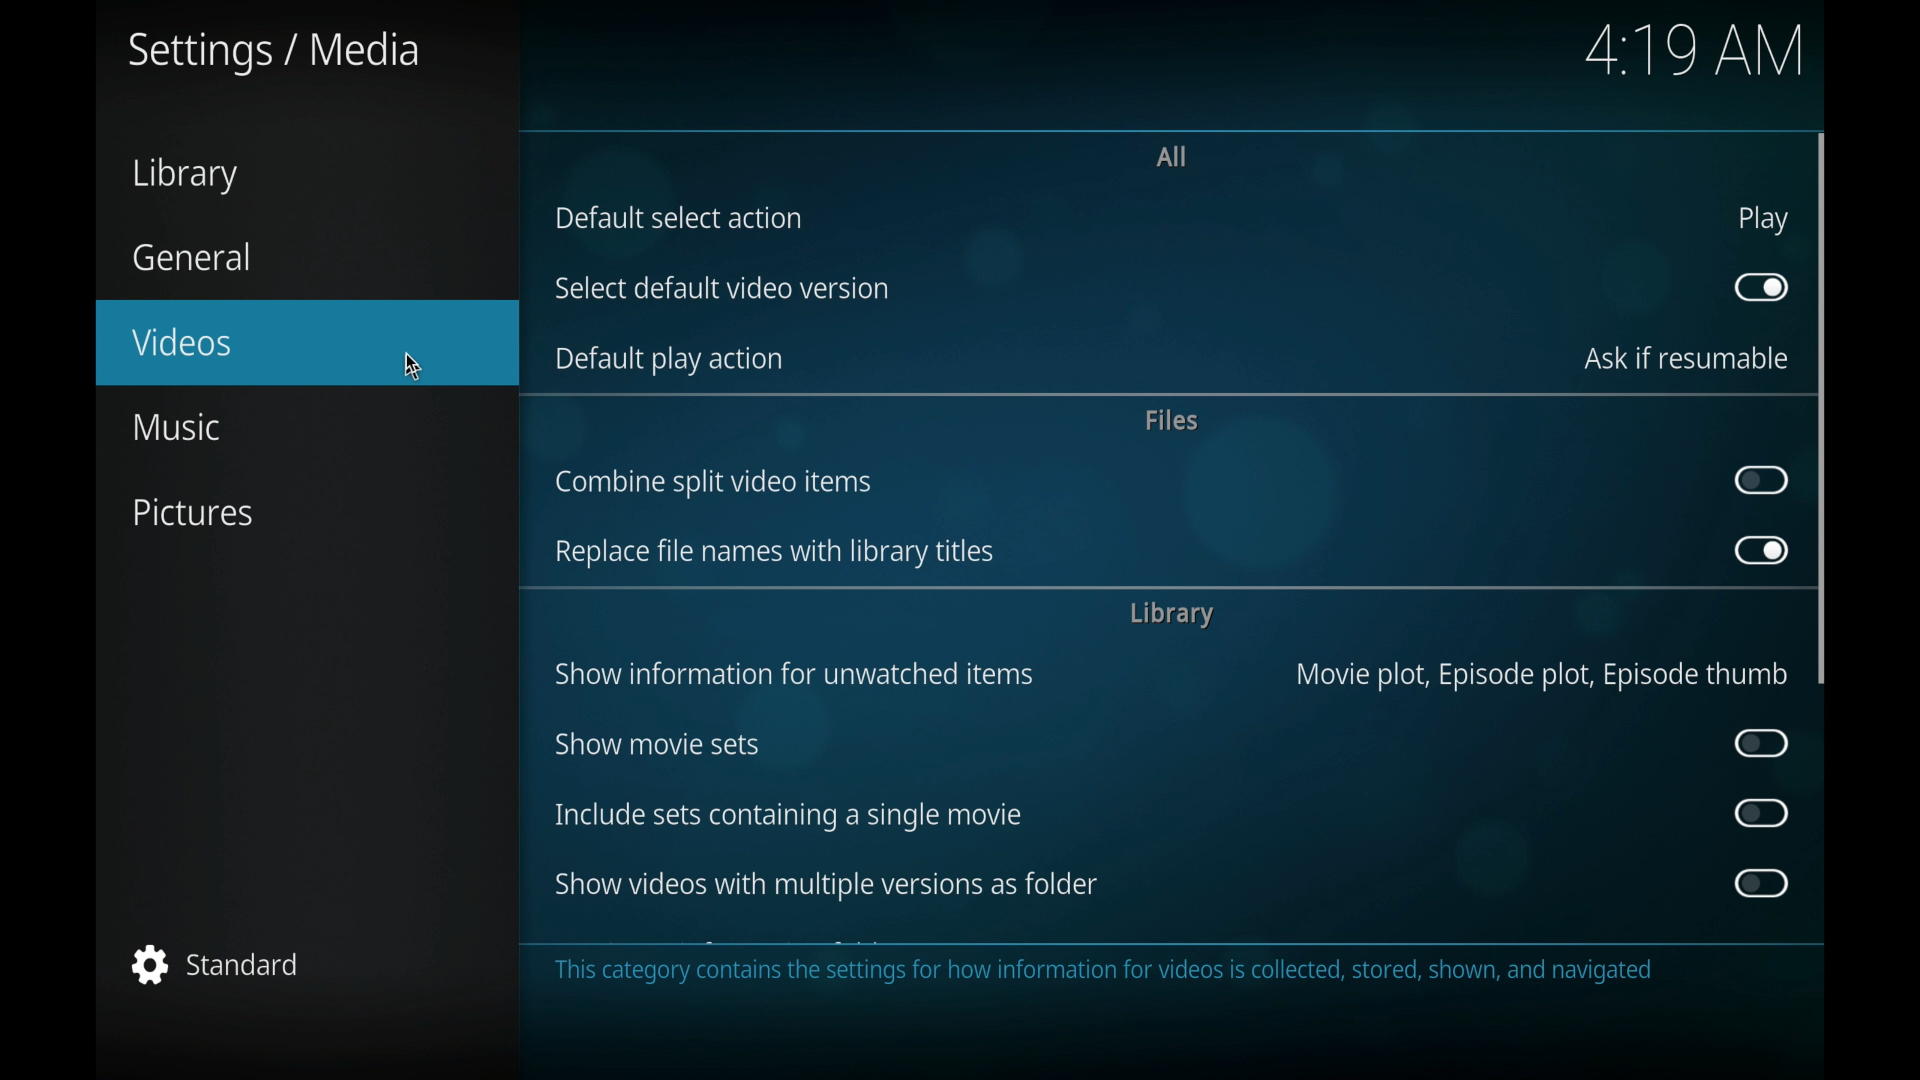  What do you see at coordinates (1698, 51) in the screenshot?
I see `time` at bounding box center [1698, 51].